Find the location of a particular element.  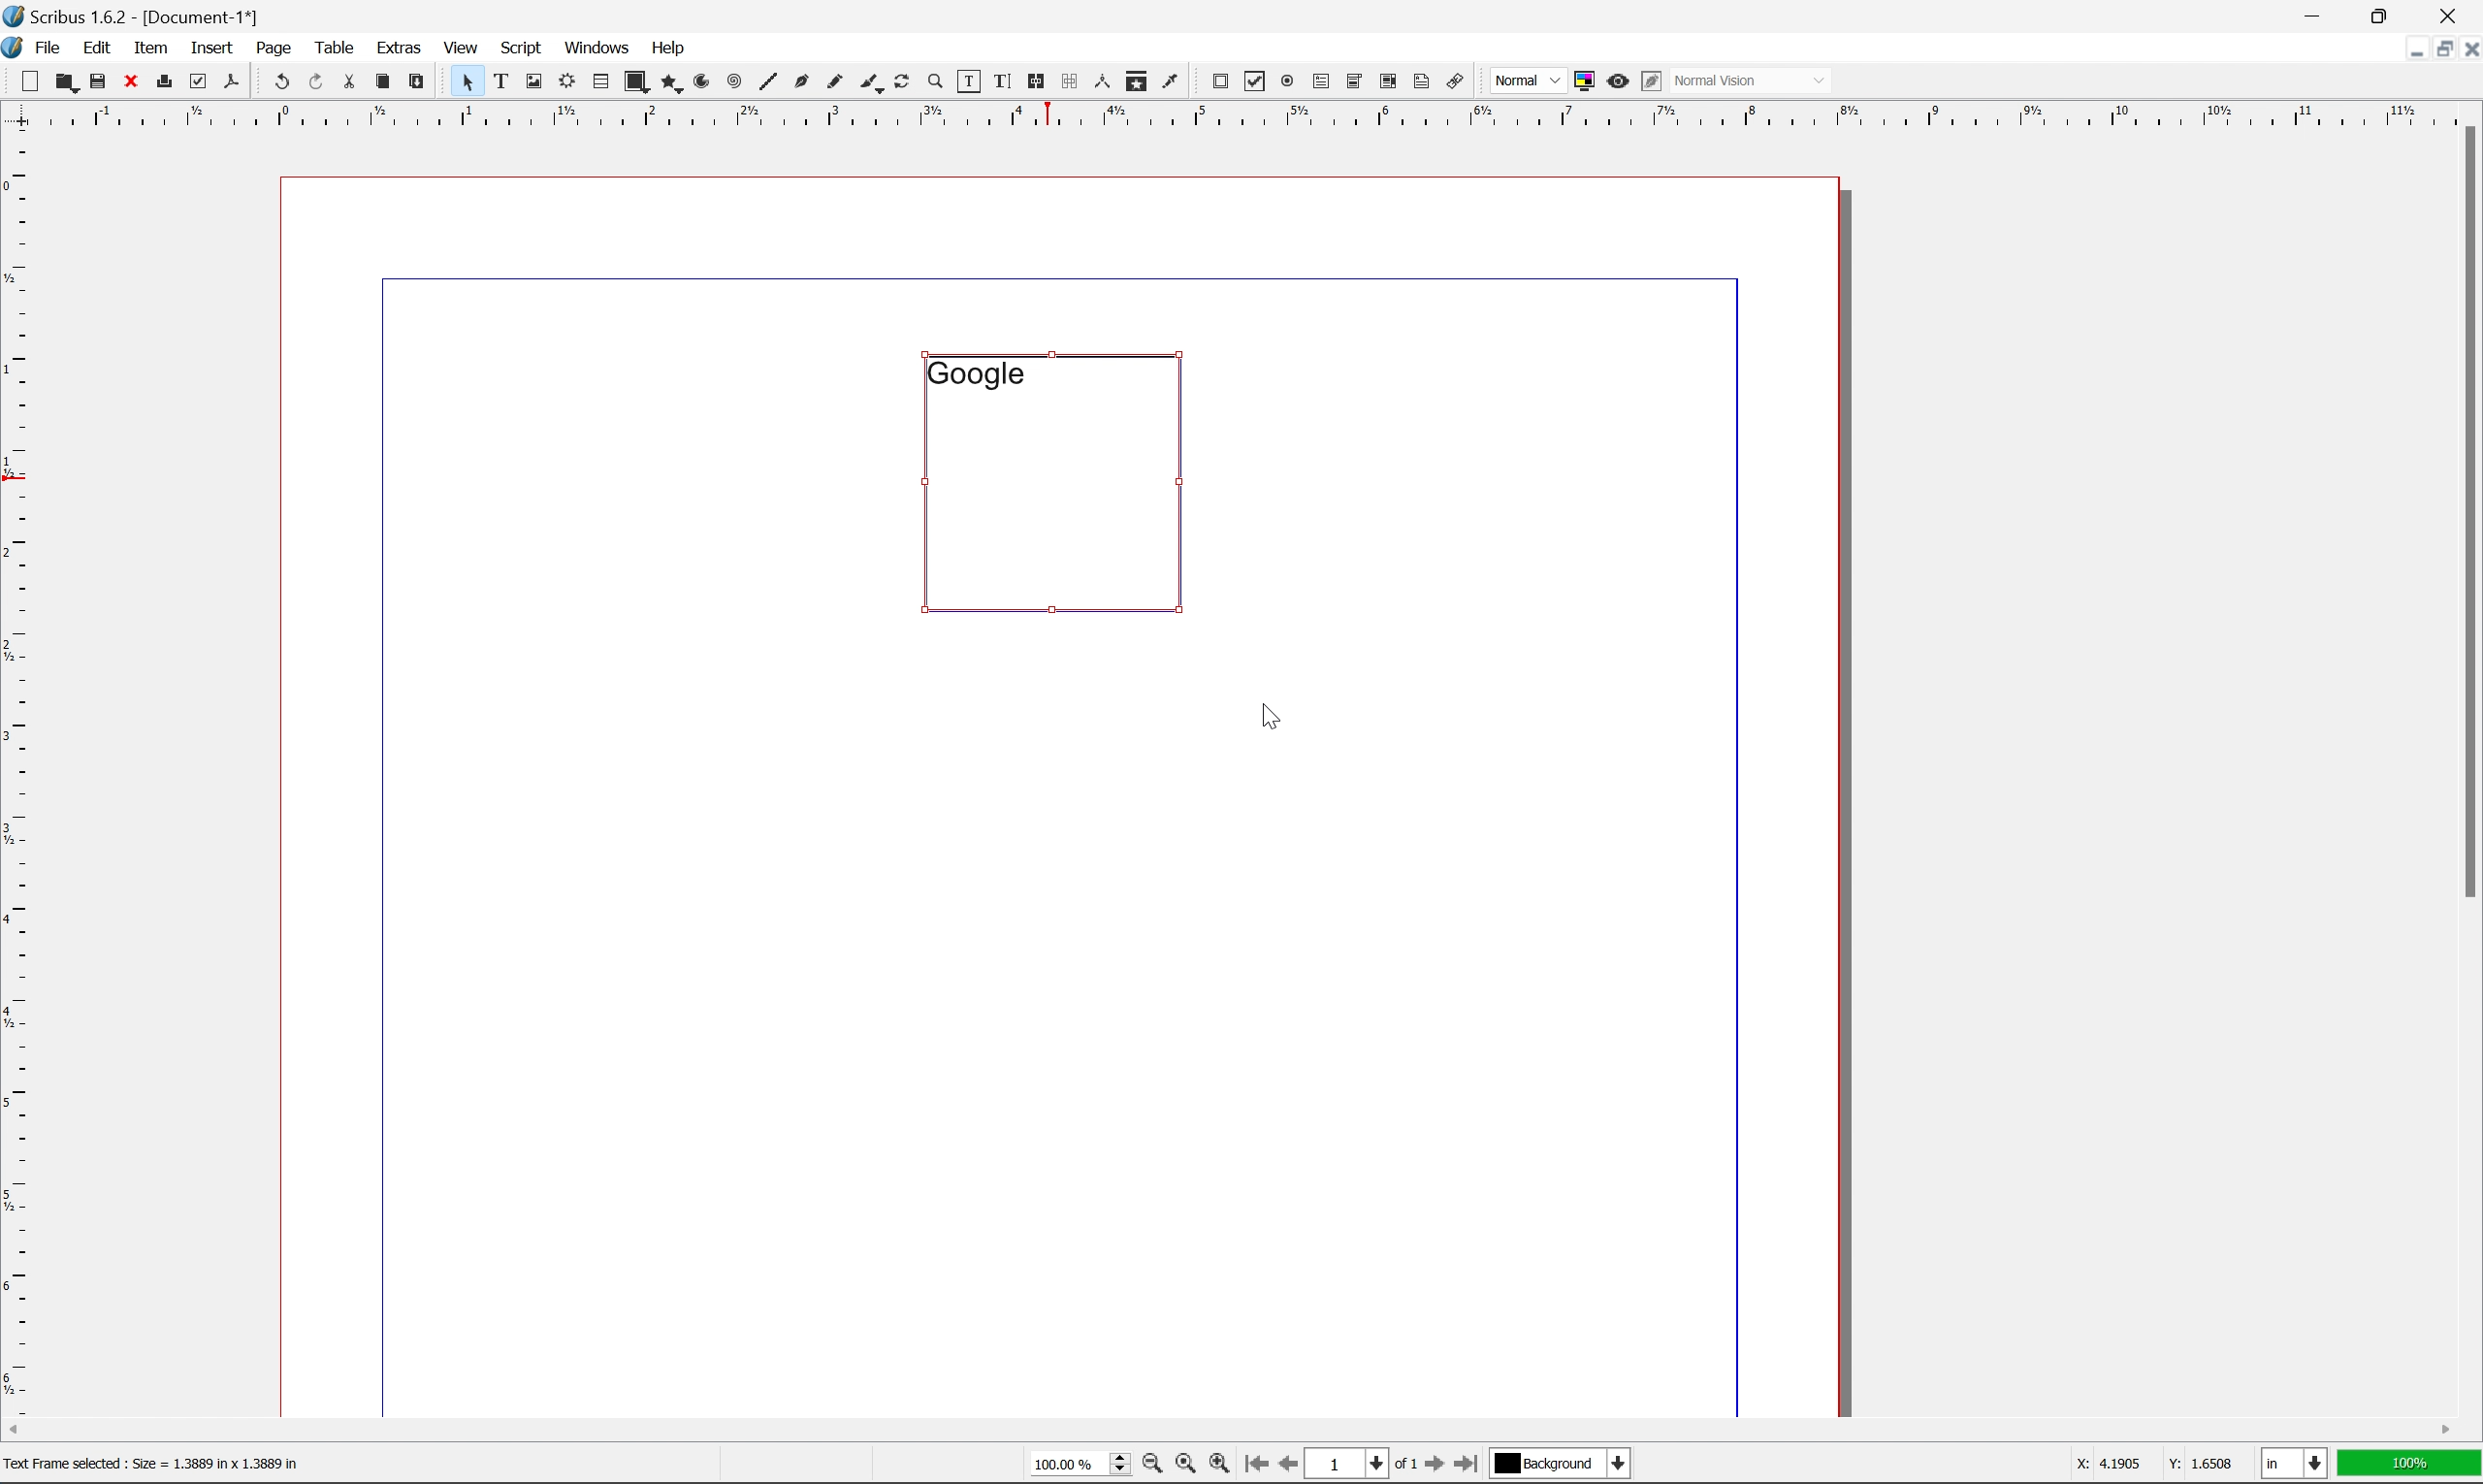

page is located at coordinates (274, 47).